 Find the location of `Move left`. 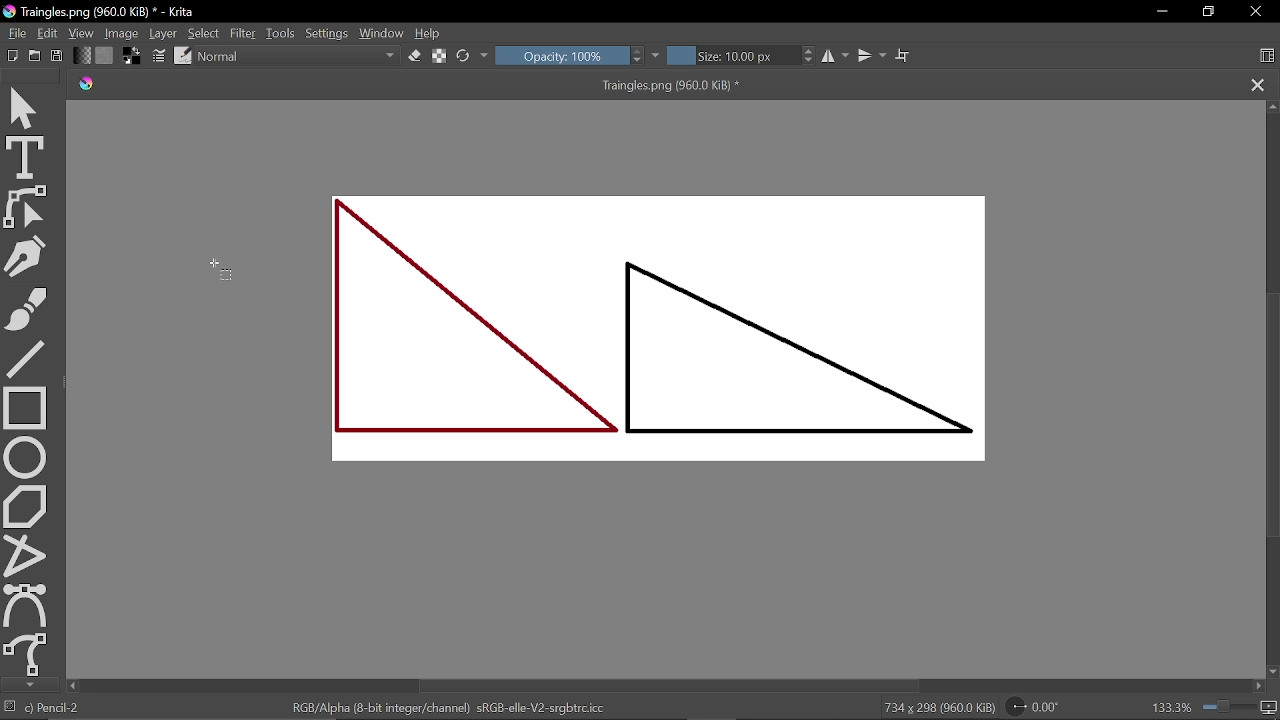

Move left is located at coordinates (72, 686).